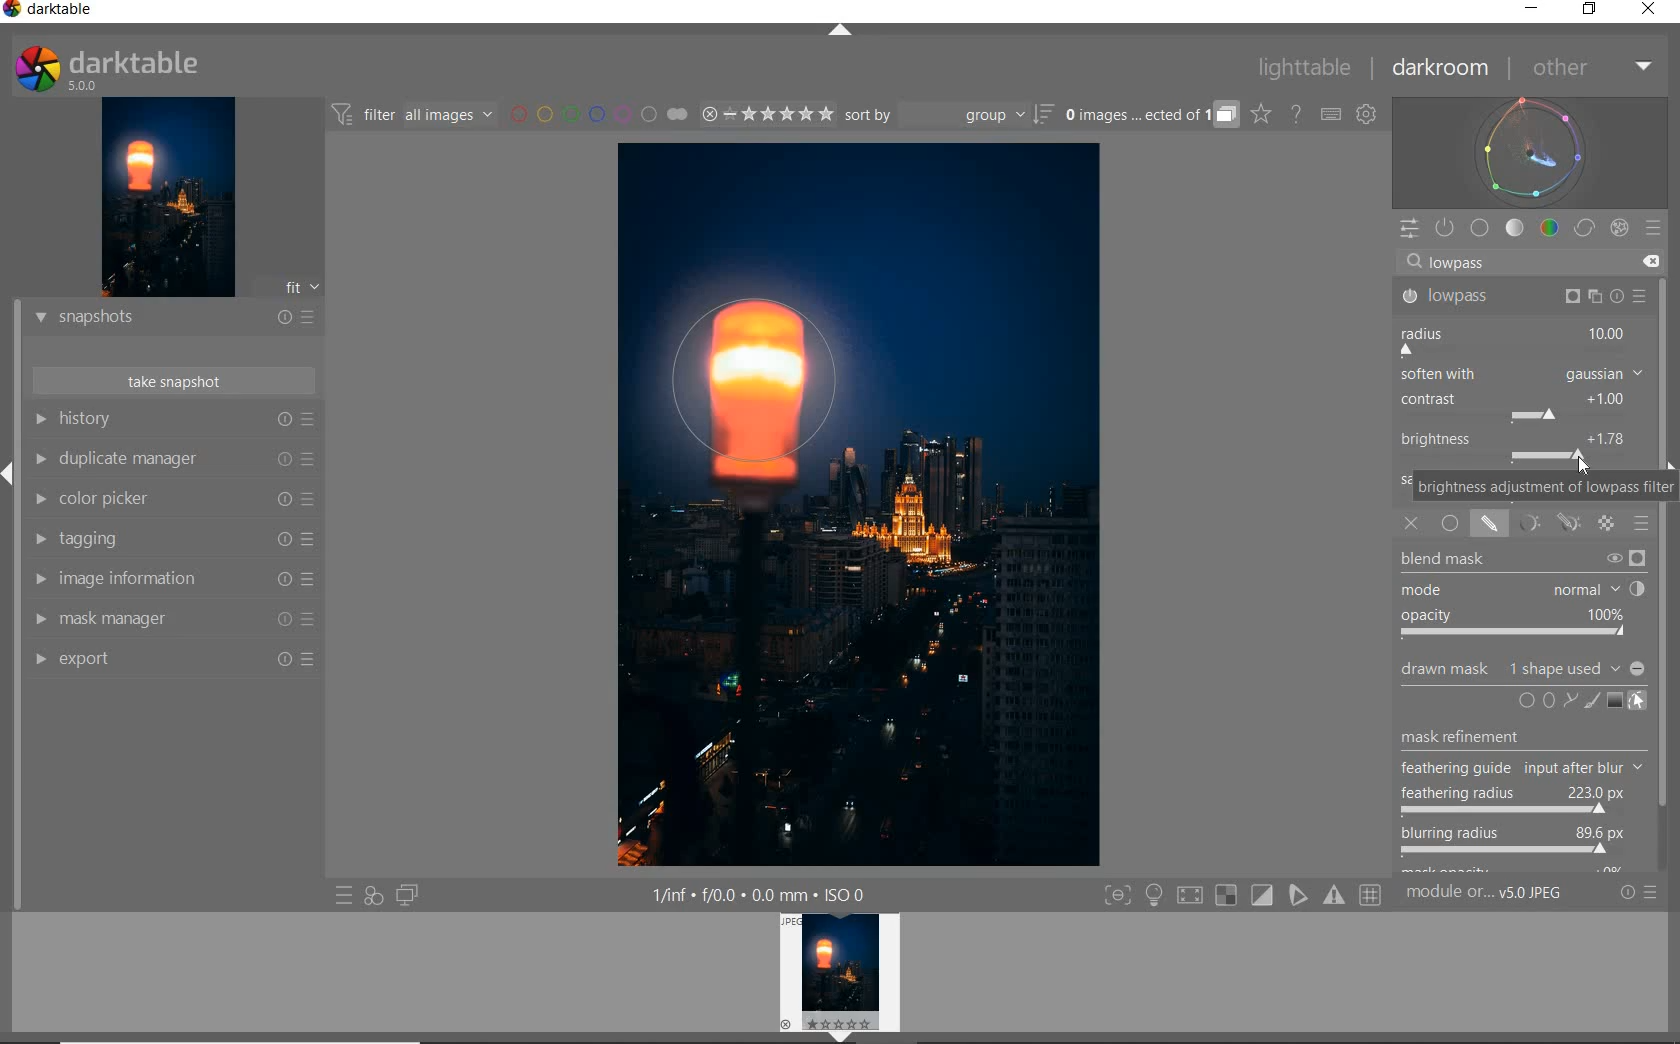 This screenshot has width=1680, height=1044. What do you see at coordinates (1638, 703) in the screenshot?
I see `SHOW & EDIT MASK ELEMENTS` at bounding box center [1638, 703].